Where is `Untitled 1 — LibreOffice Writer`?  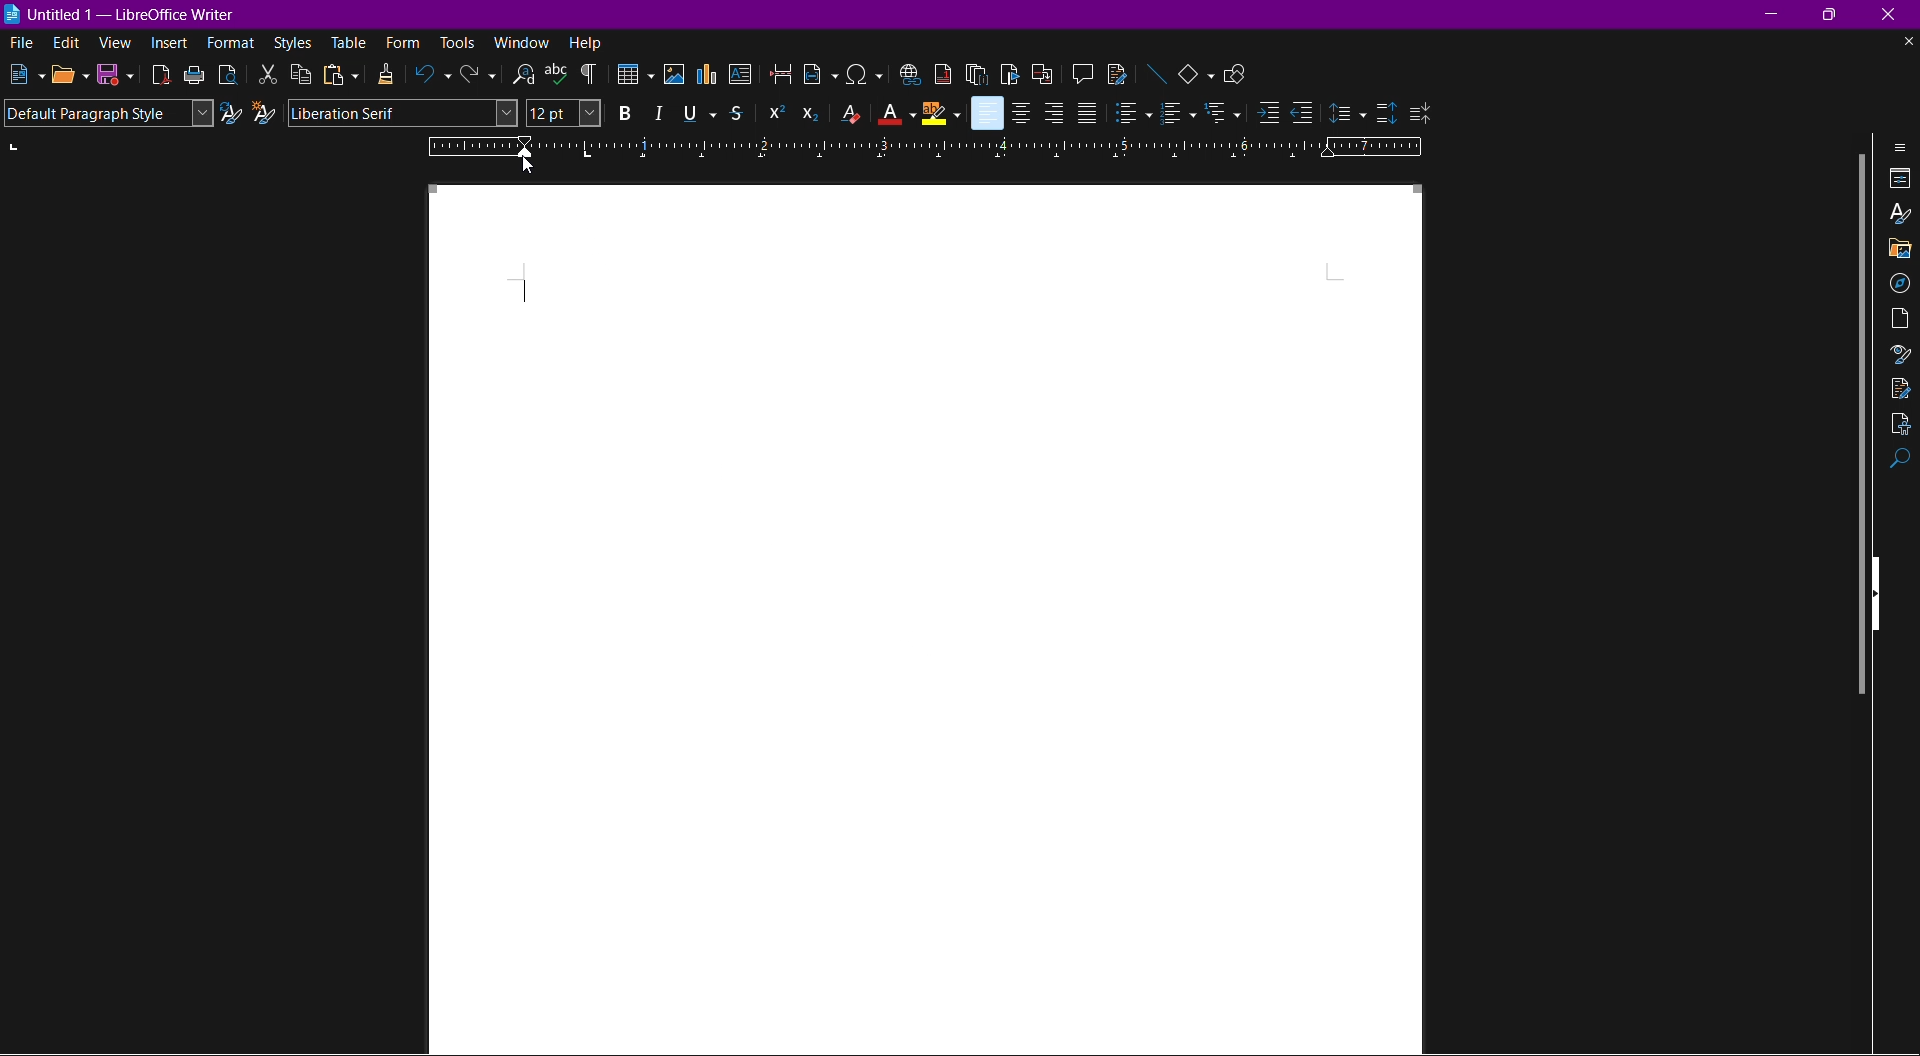 Untitled 1 — LibreOffice Writer is located at coordinates (125, 12).